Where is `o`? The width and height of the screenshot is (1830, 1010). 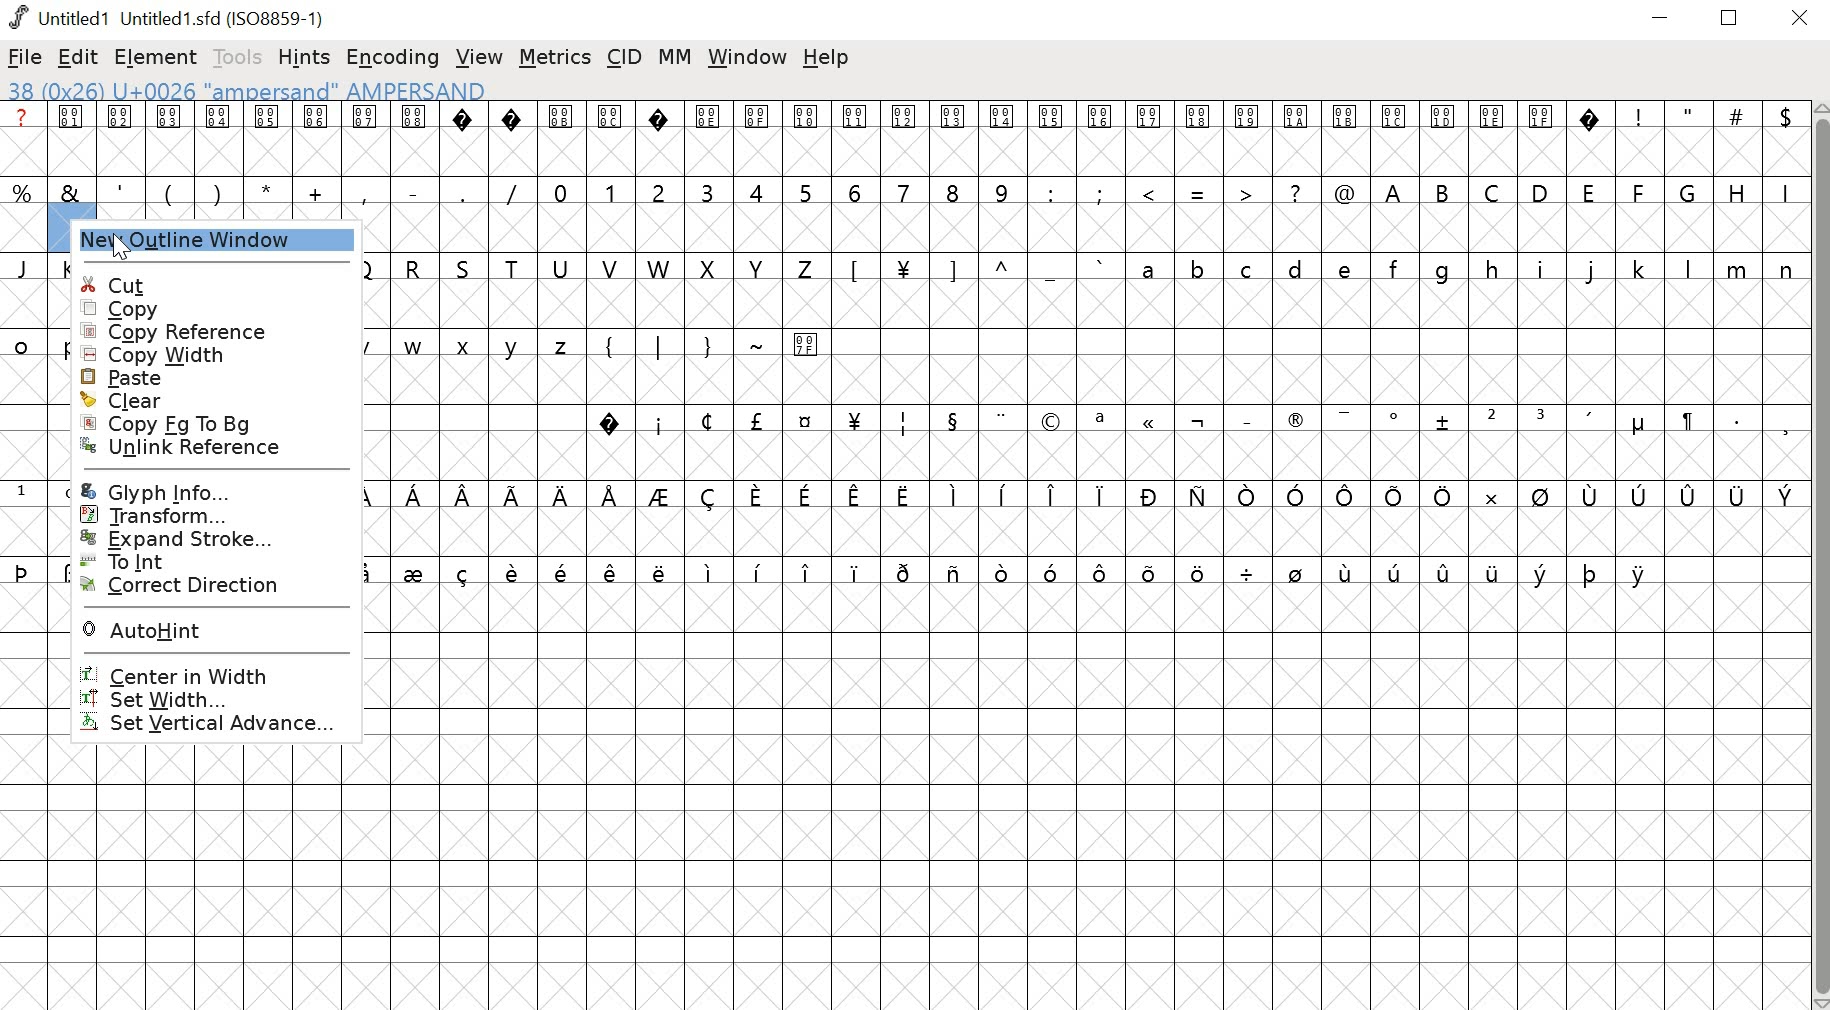
o is located at coordinates (22, 343).